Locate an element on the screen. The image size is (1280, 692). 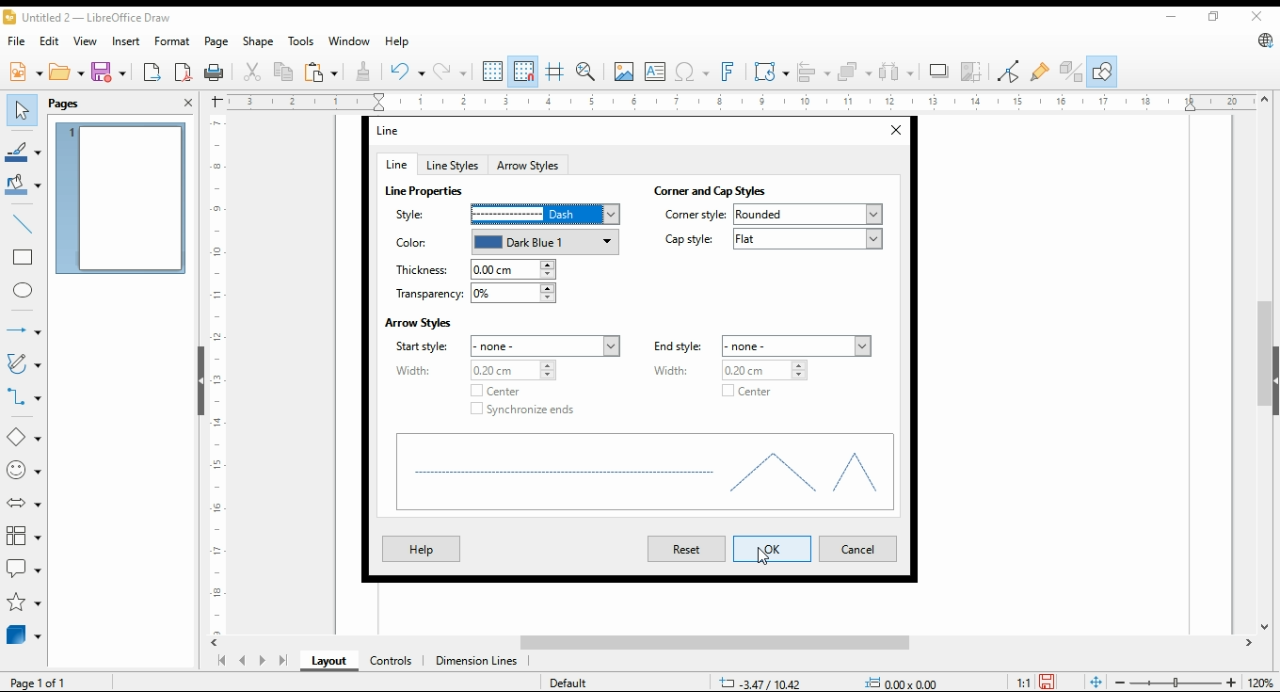
transformations is located at coordinates (770, 71).